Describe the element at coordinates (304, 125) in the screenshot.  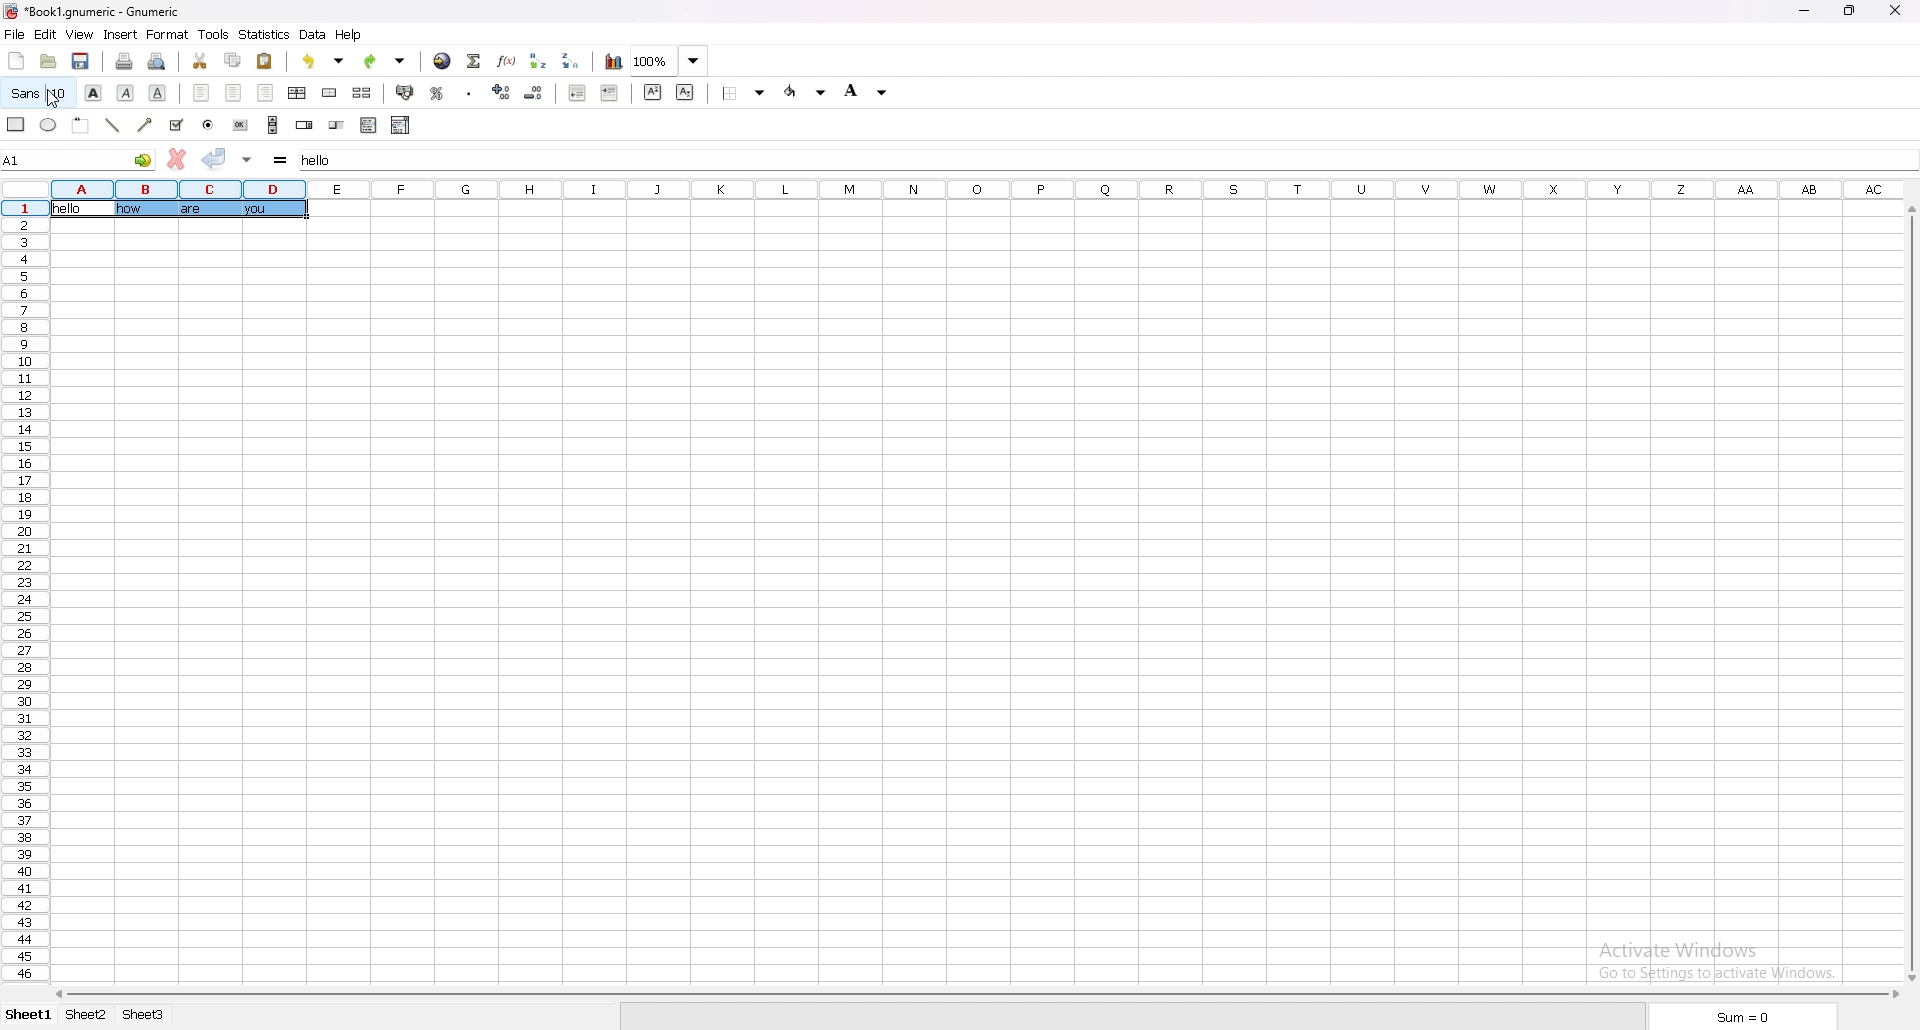
I see `spin button` at that location.